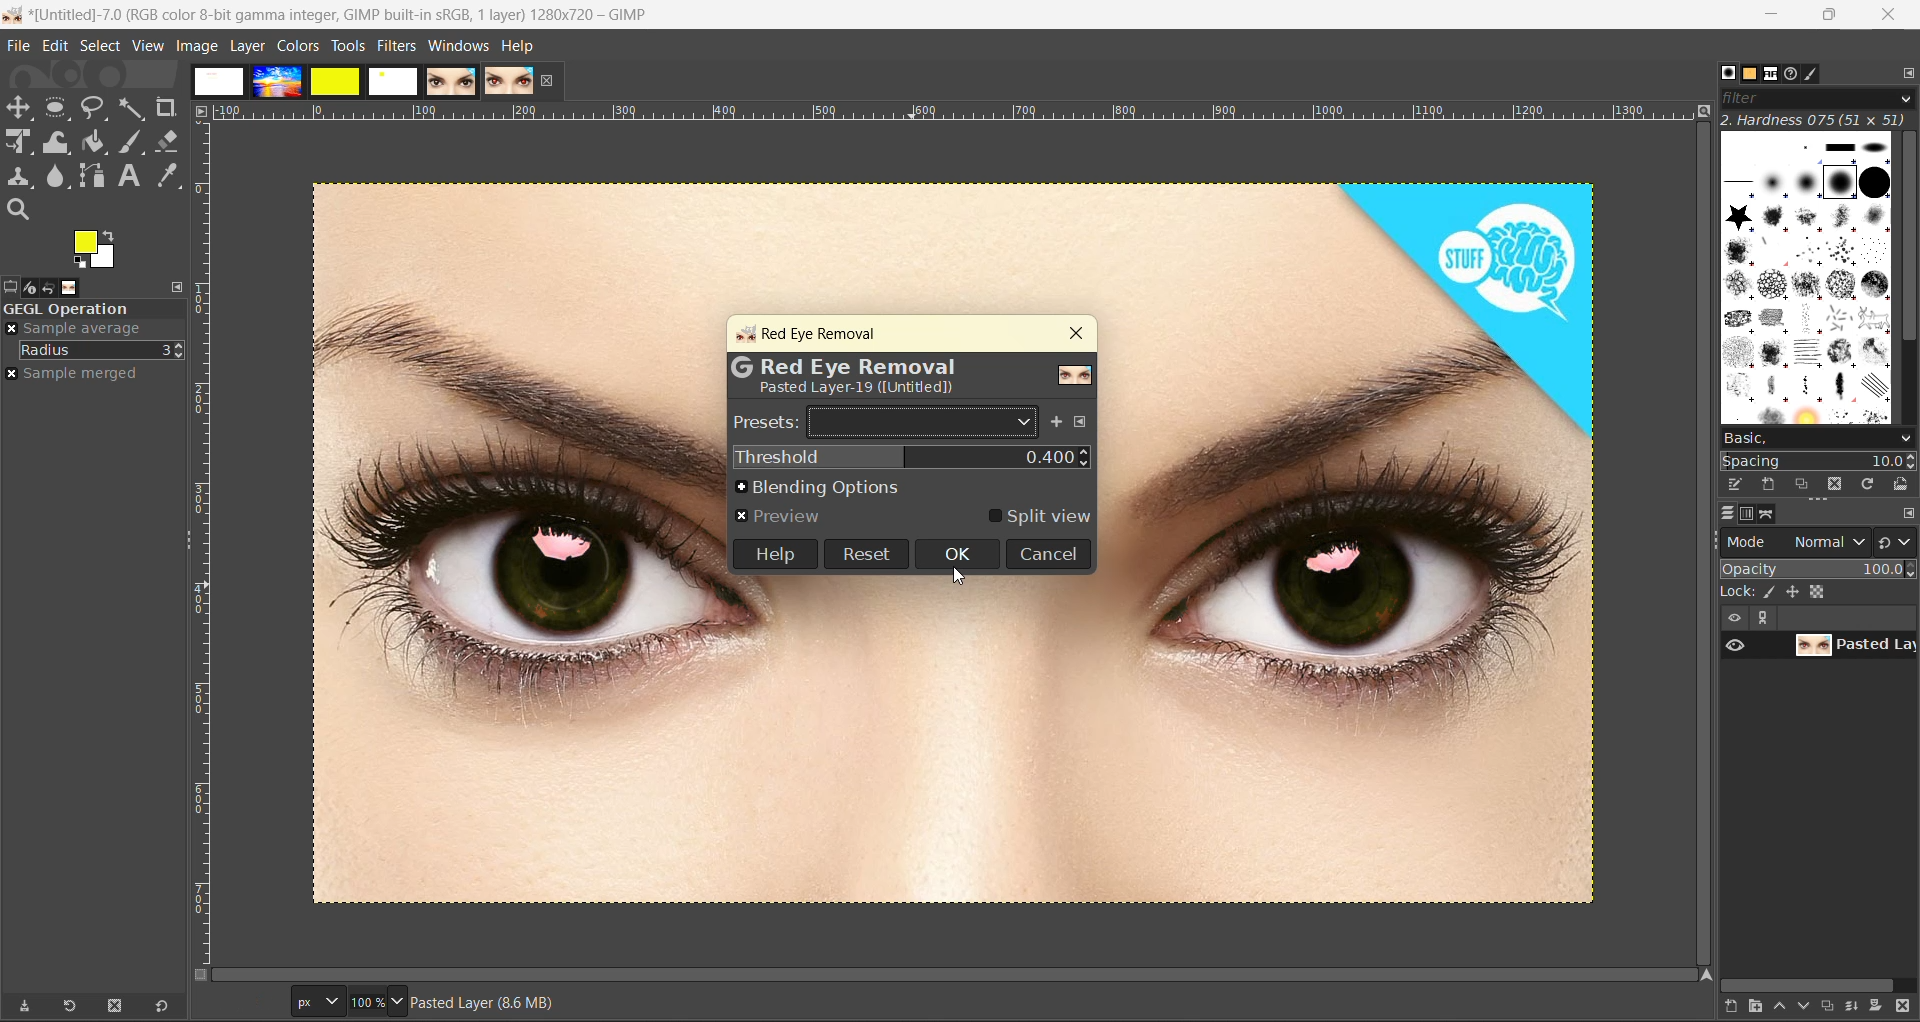 Image resolution: width=1920 pixels, height=1022 pixels. What do you see at coordinates (1856, 645) in the screenshot?
I see `layer` at bounding box center [1856, 645].